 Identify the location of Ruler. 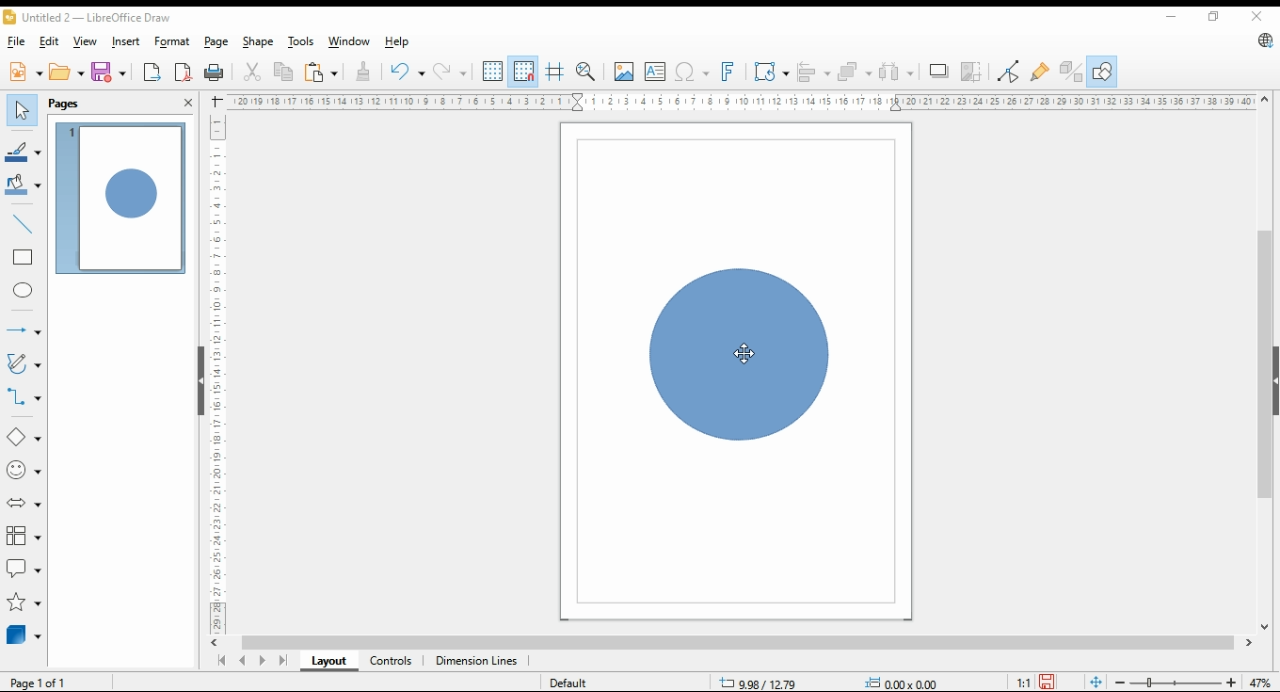
(741, 101).